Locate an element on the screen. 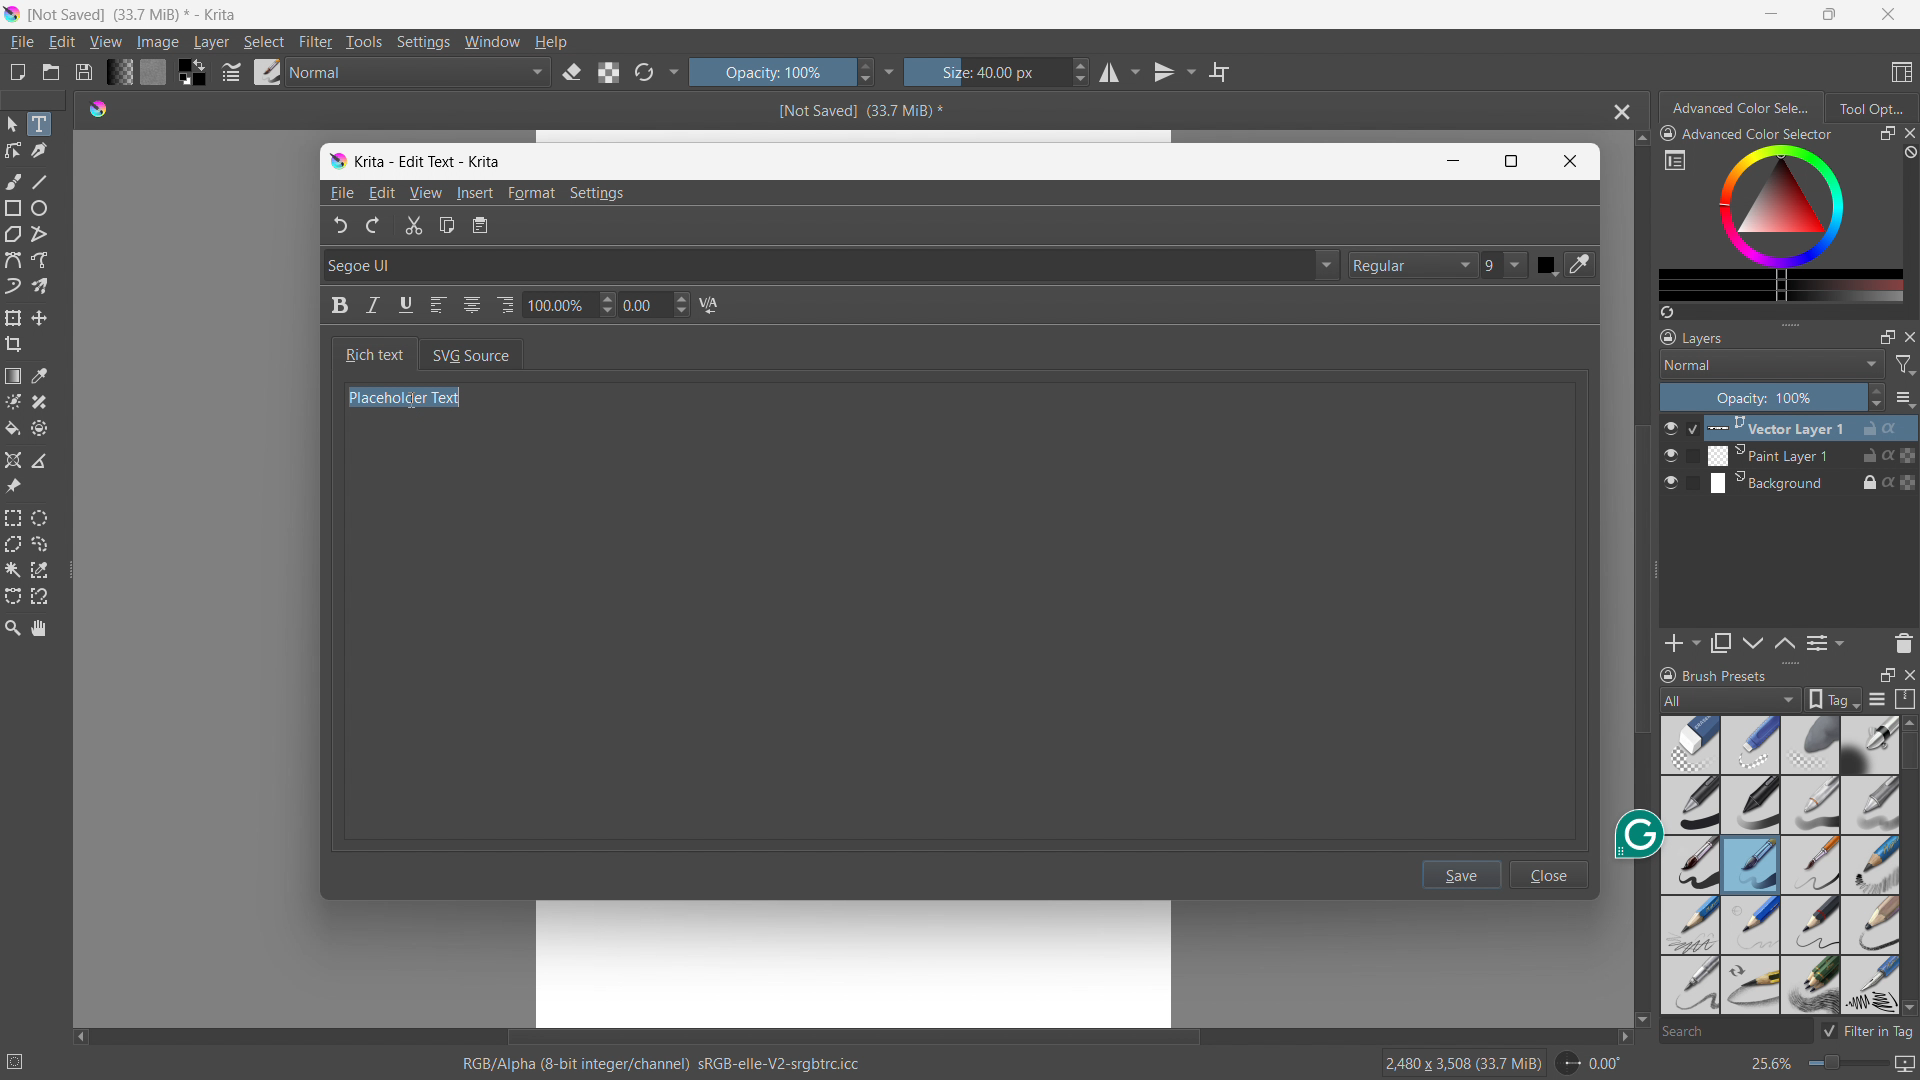  opacity control is located at coordinates (781, 71).